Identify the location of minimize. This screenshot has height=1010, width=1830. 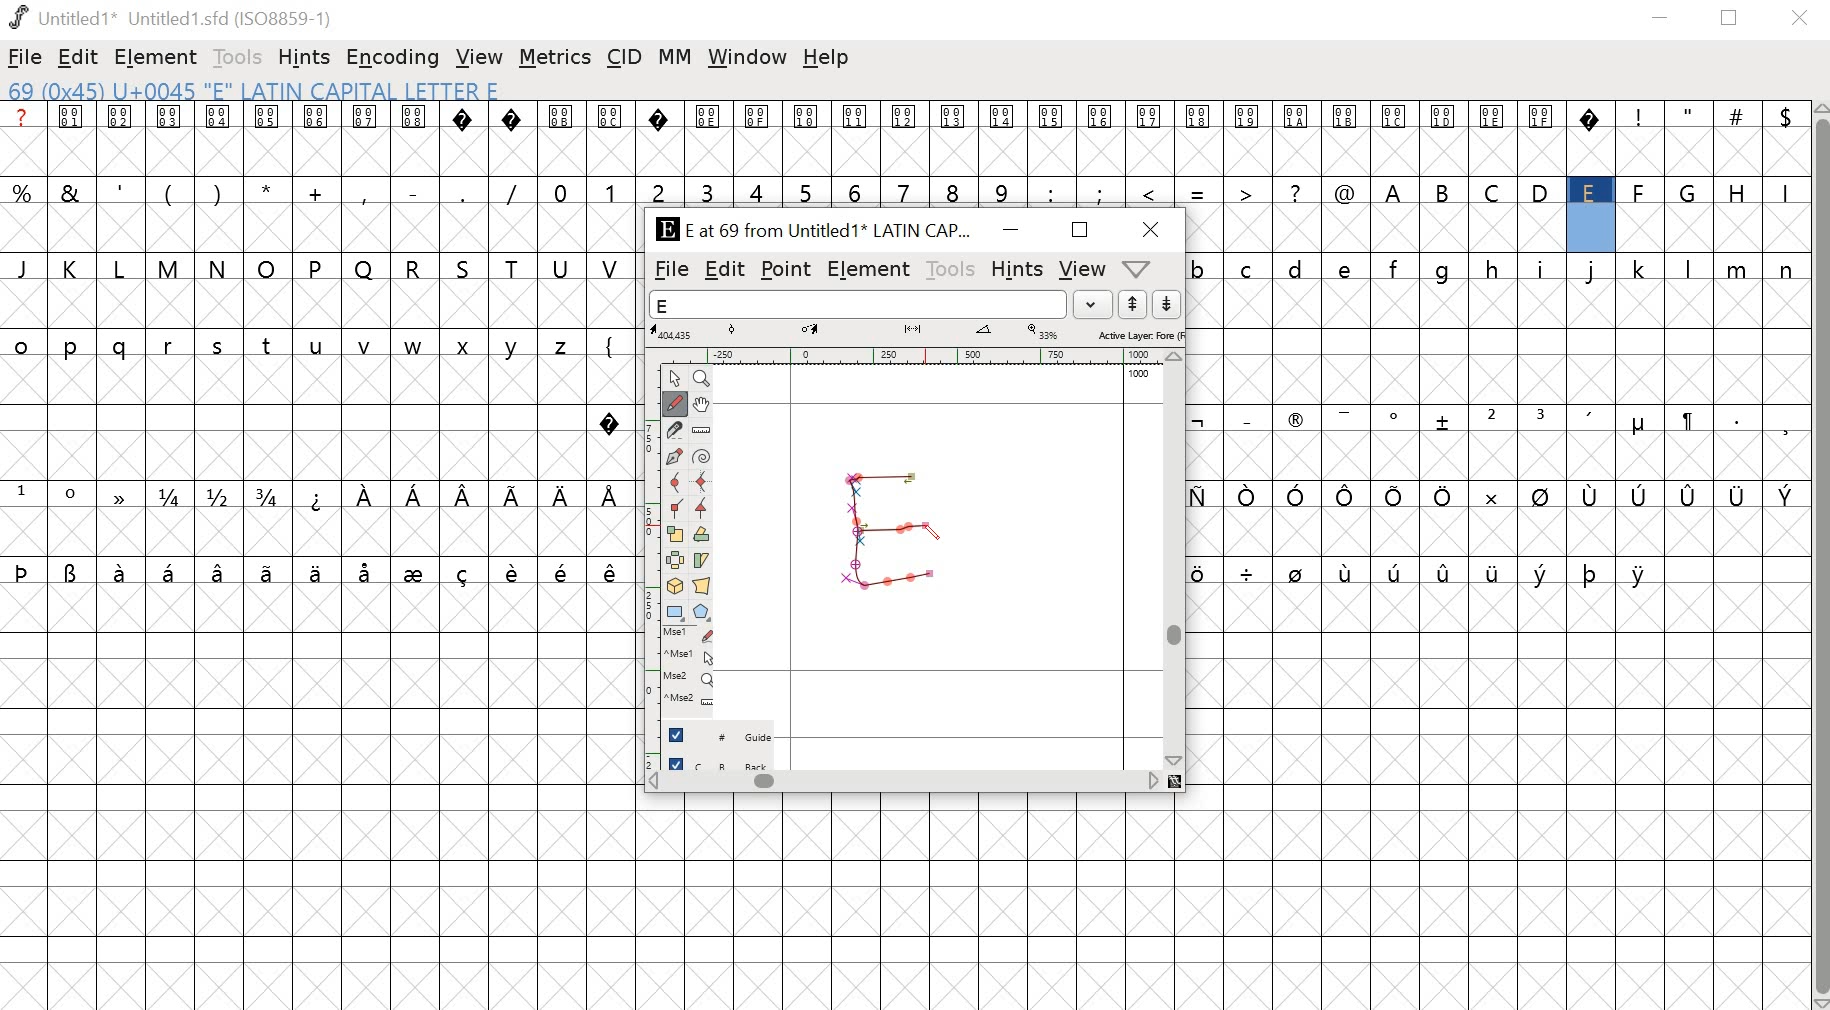
(1010, 232).